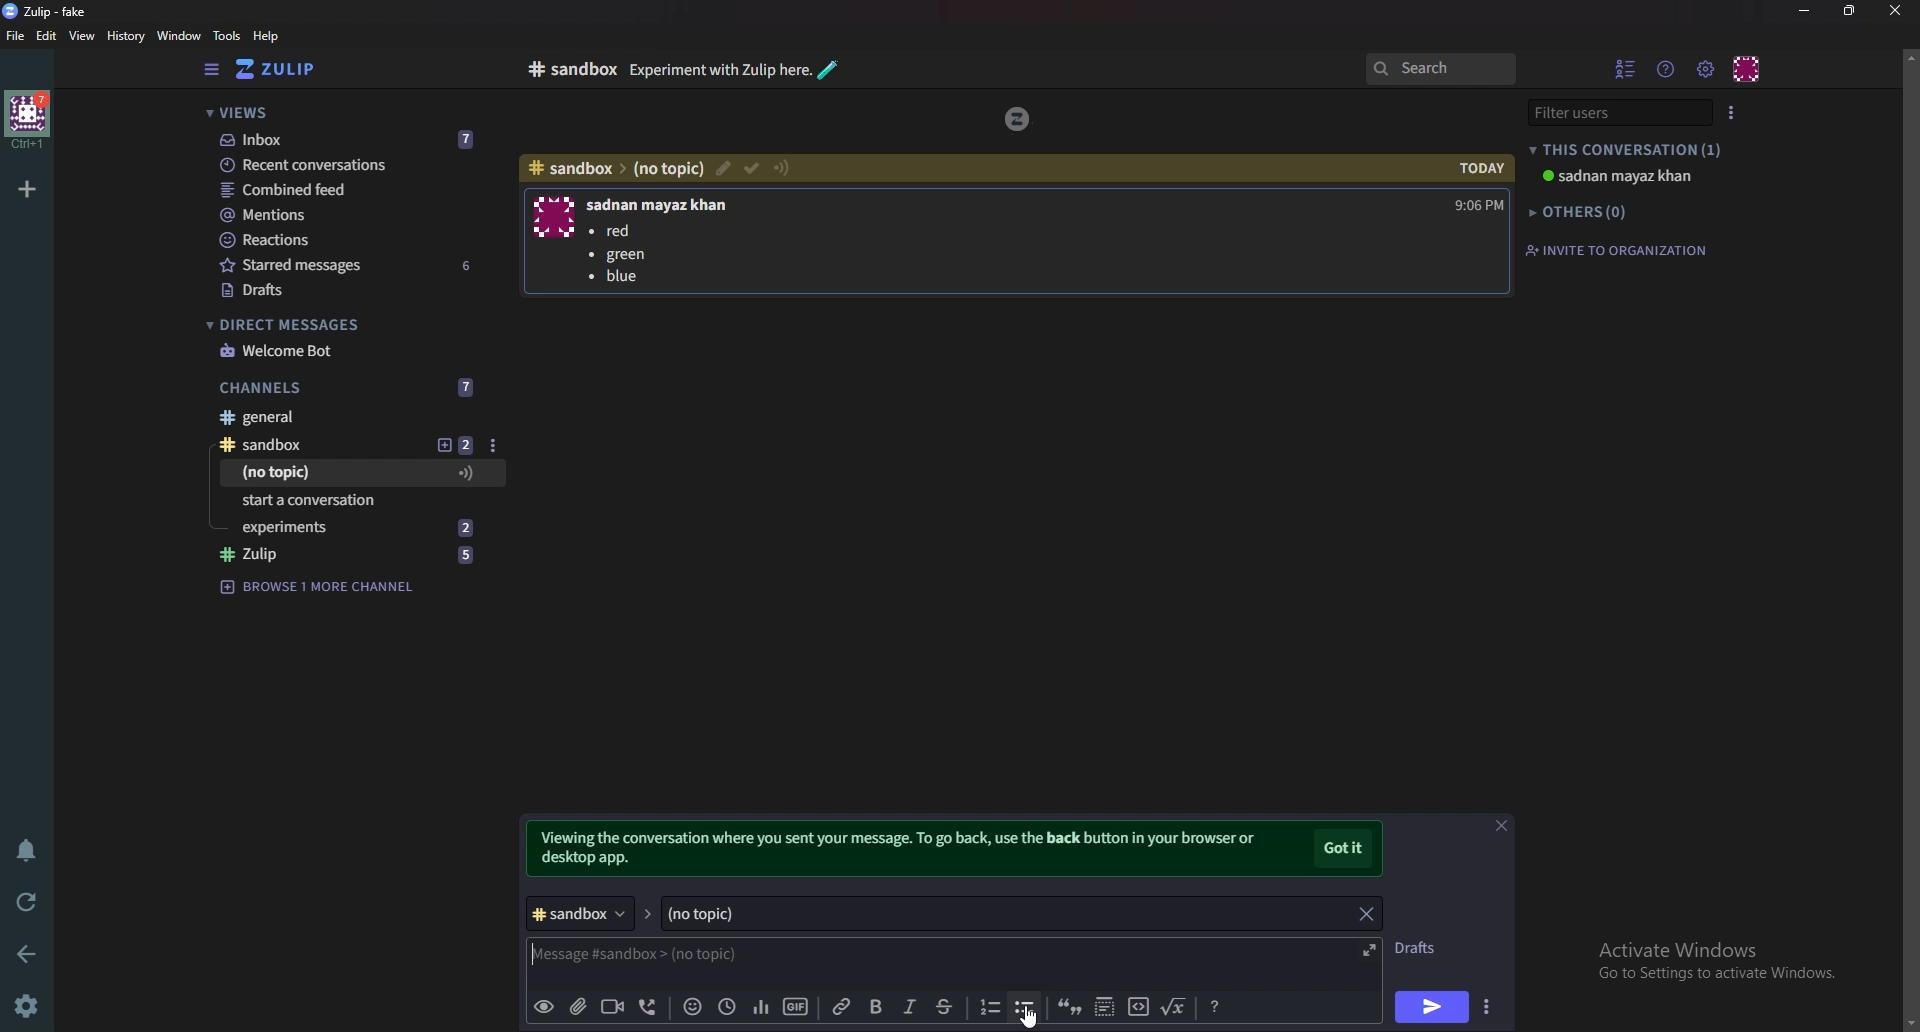 This screenshot has width=1920, height=1032. I want to click on Spoiler, so click(1106, 1005).